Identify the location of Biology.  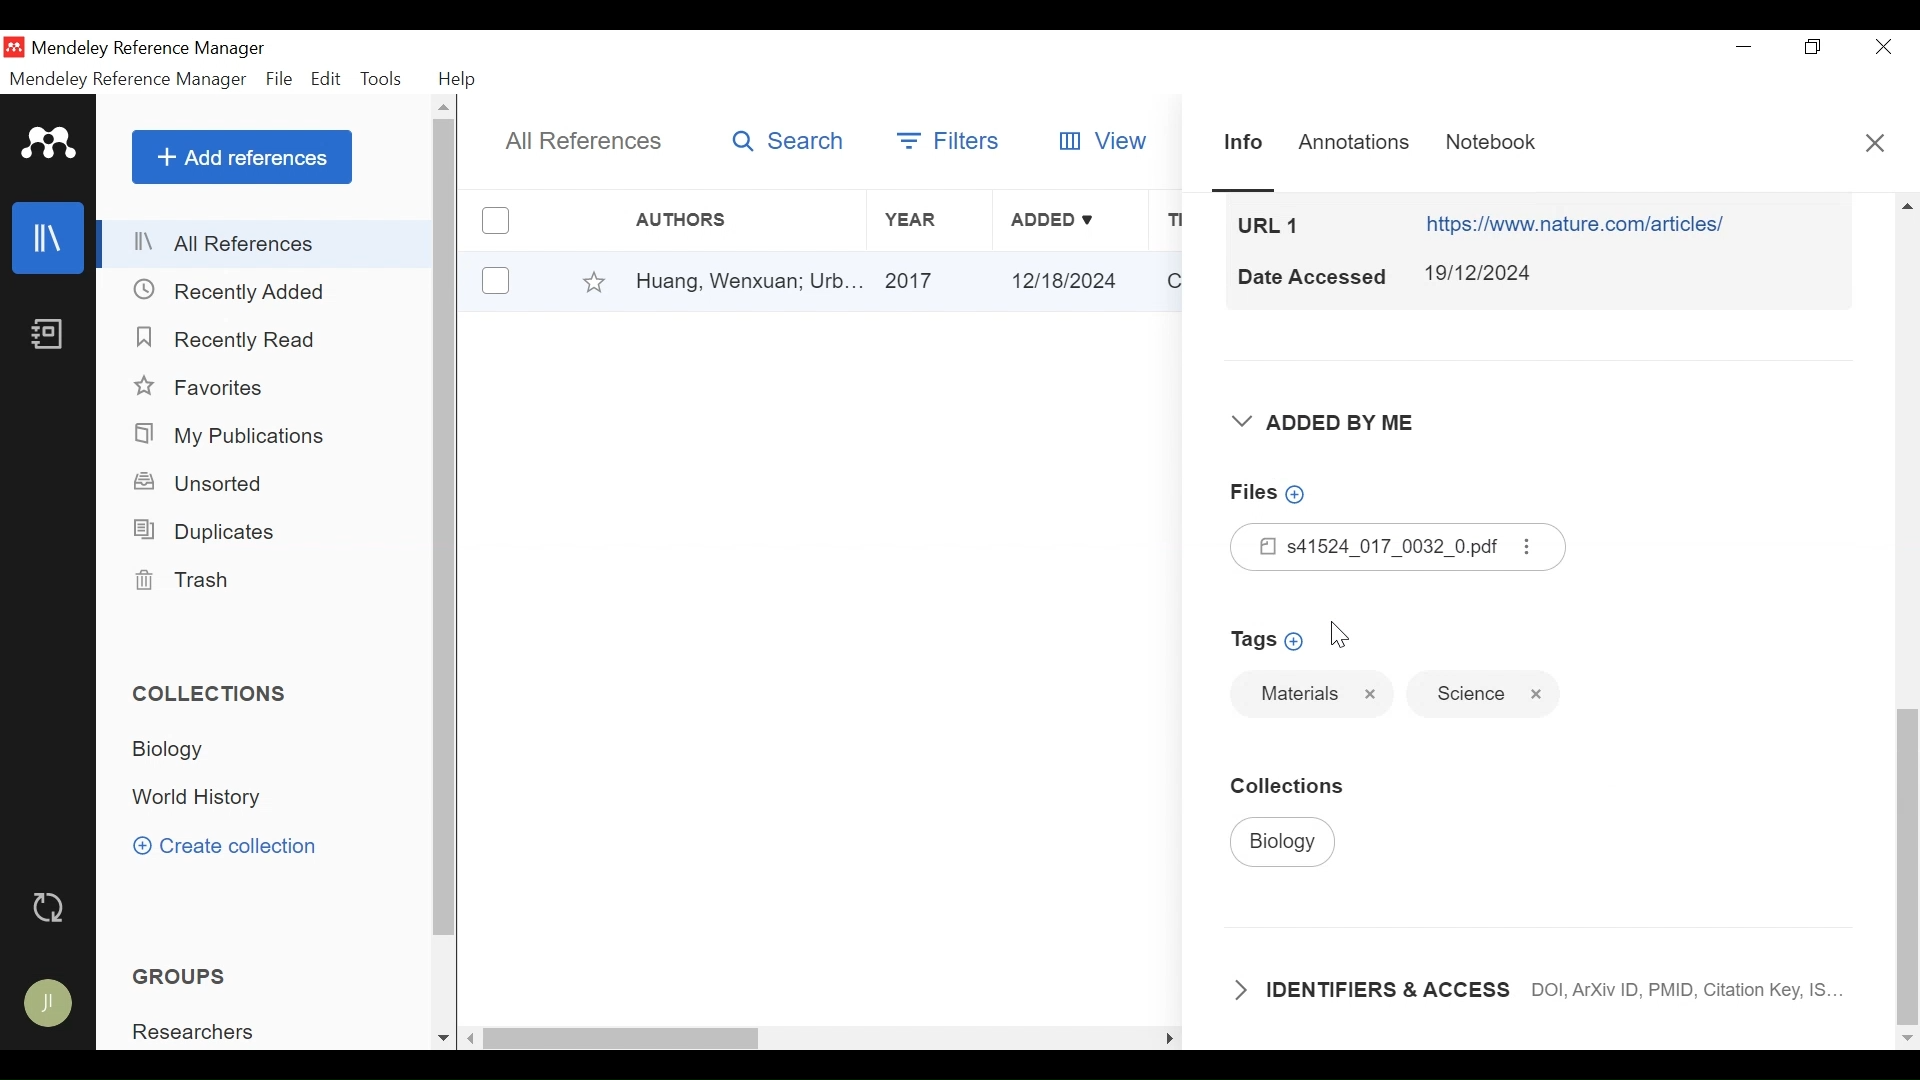
(1284, 842).